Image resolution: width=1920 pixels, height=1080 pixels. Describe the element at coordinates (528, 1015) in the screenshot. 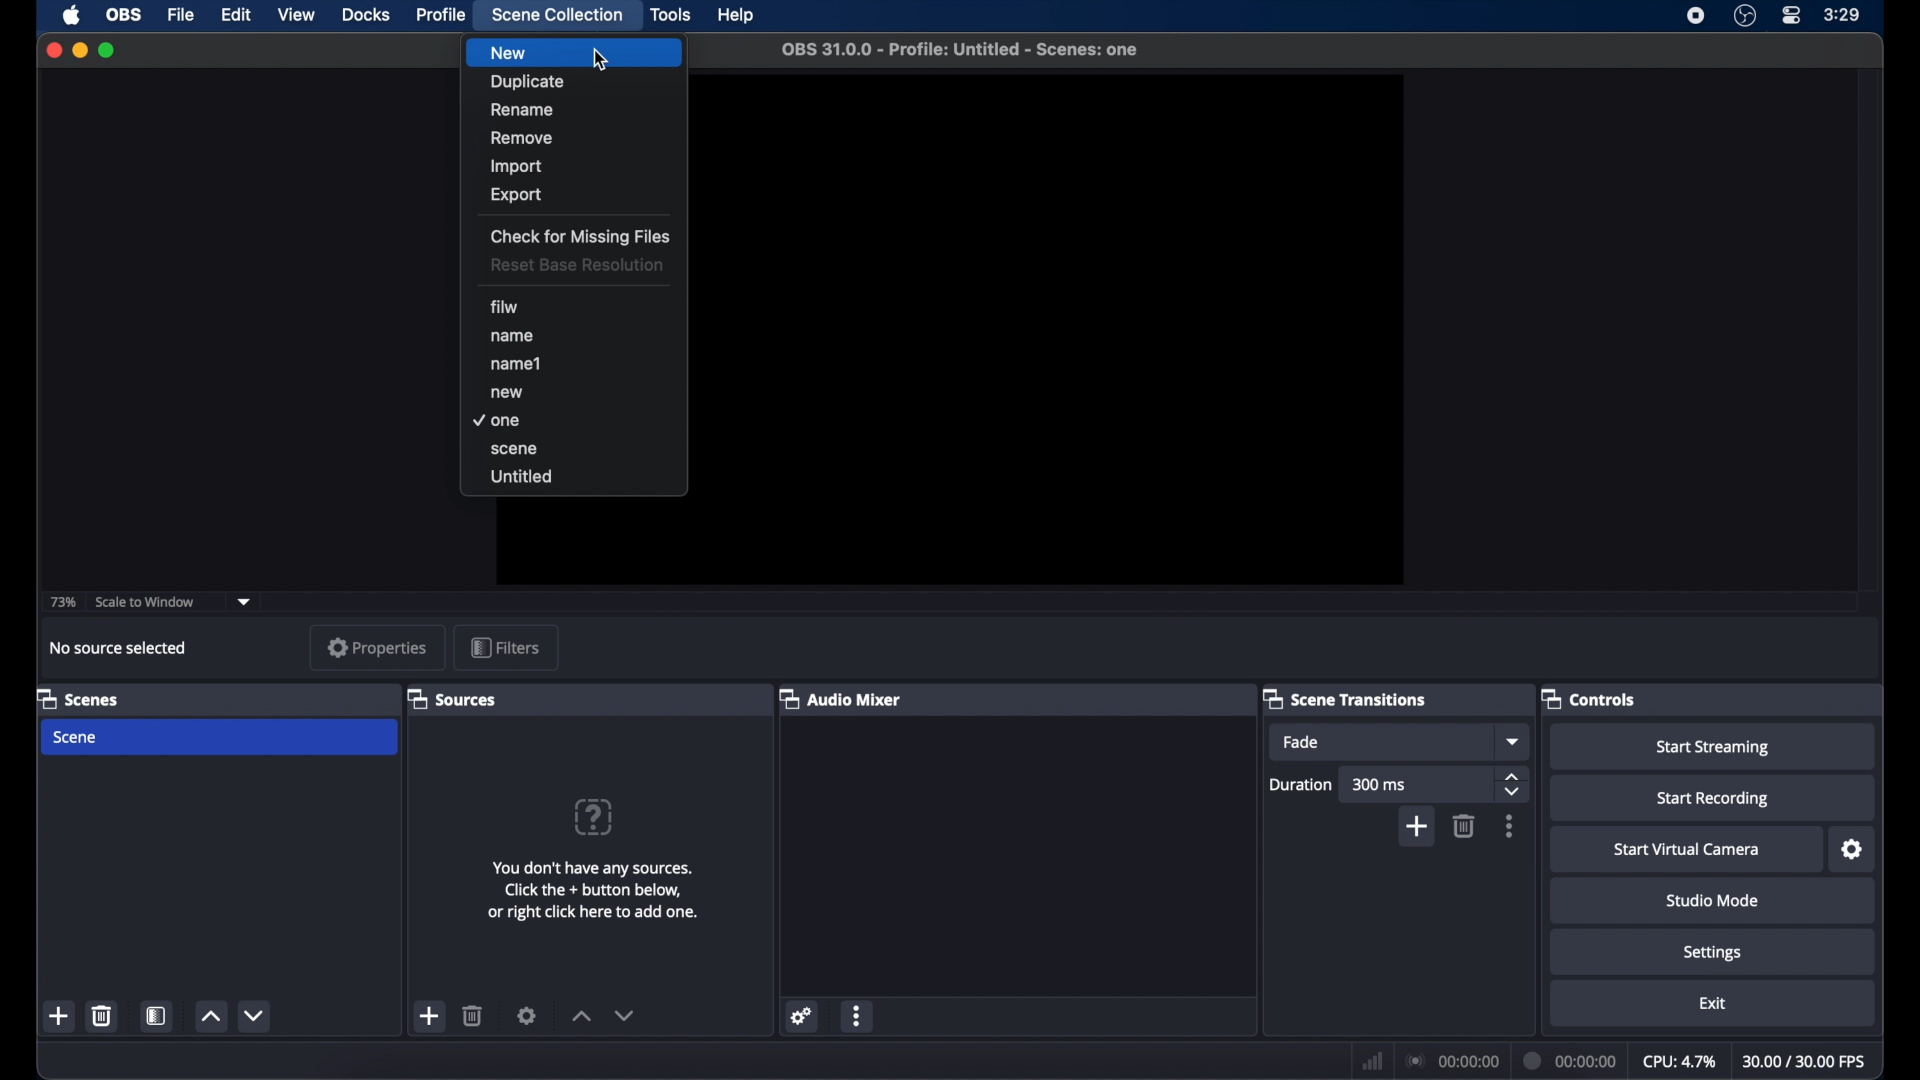

I see `settings` at that location.